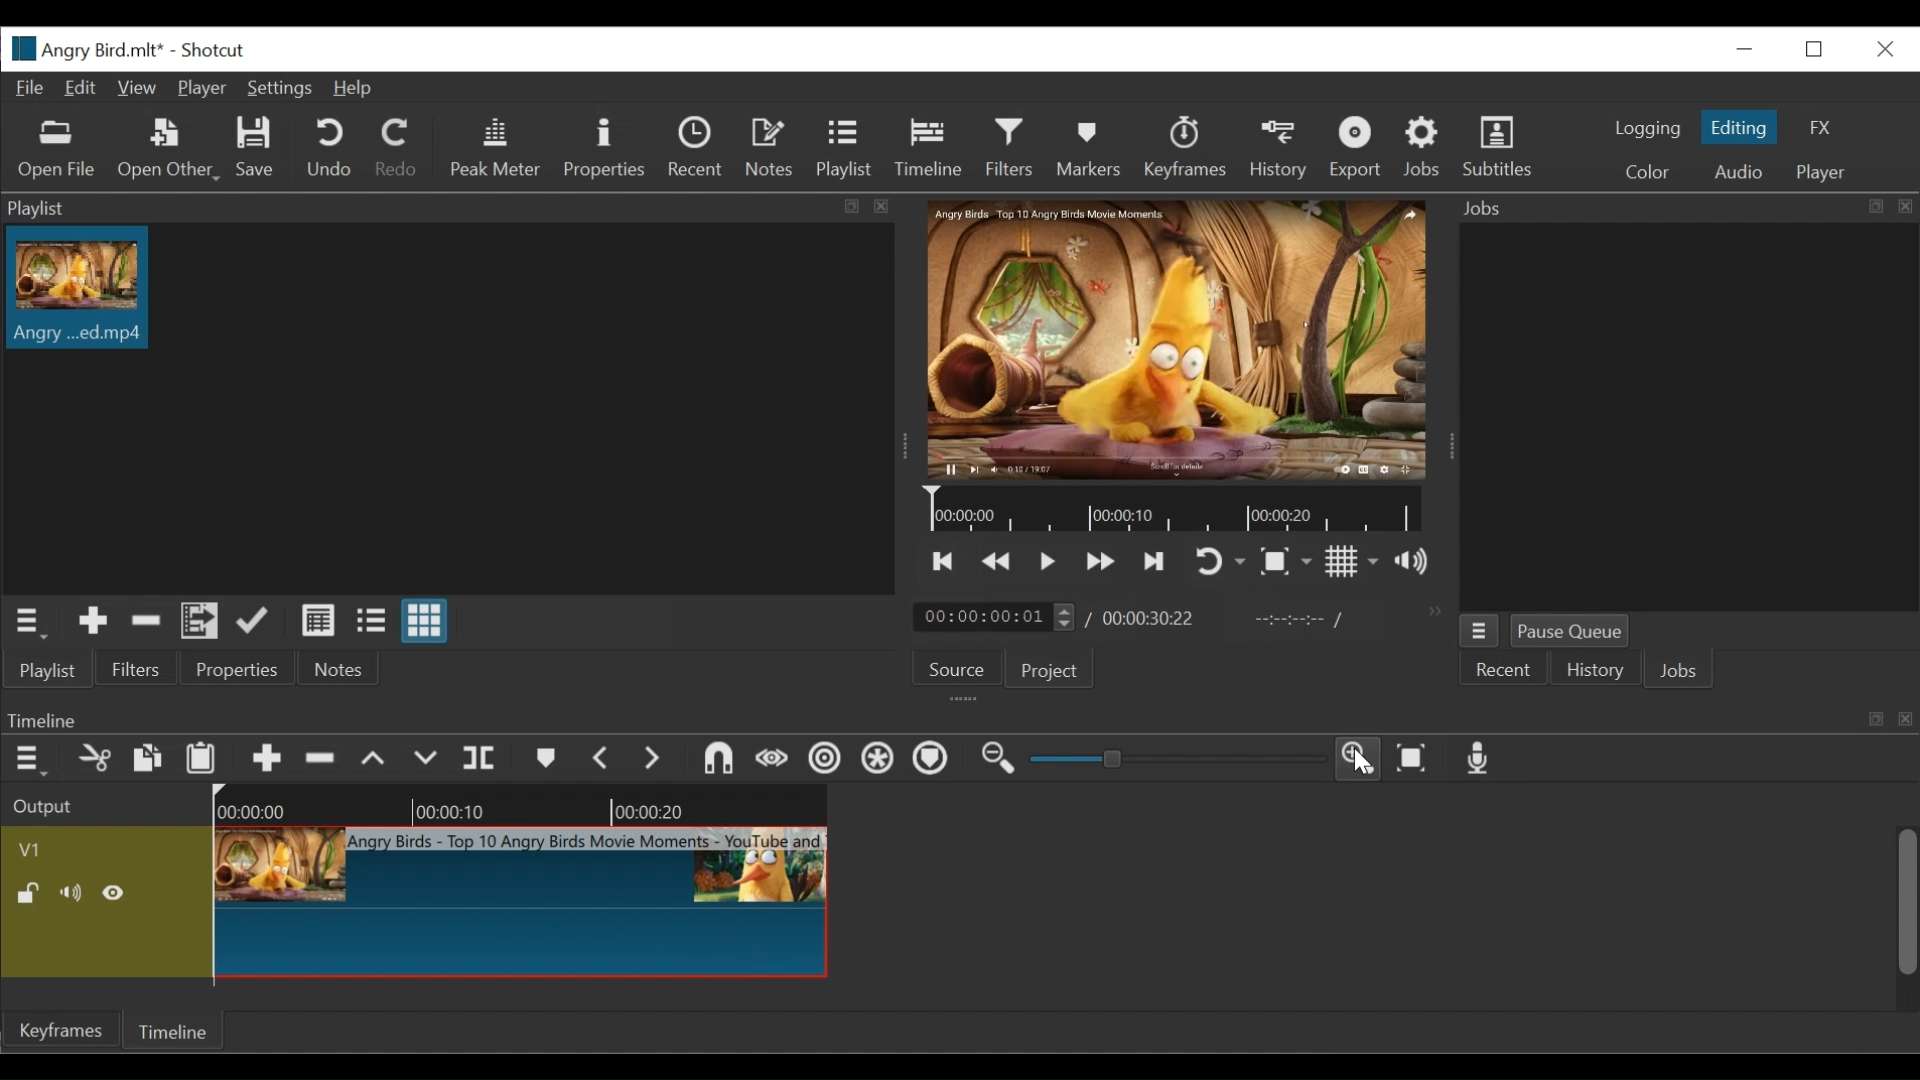 This screenshot has height=1080, width=1920. Describe the element at coordinates (169, 150) in the screenshot. I see `Open Other` at that location.